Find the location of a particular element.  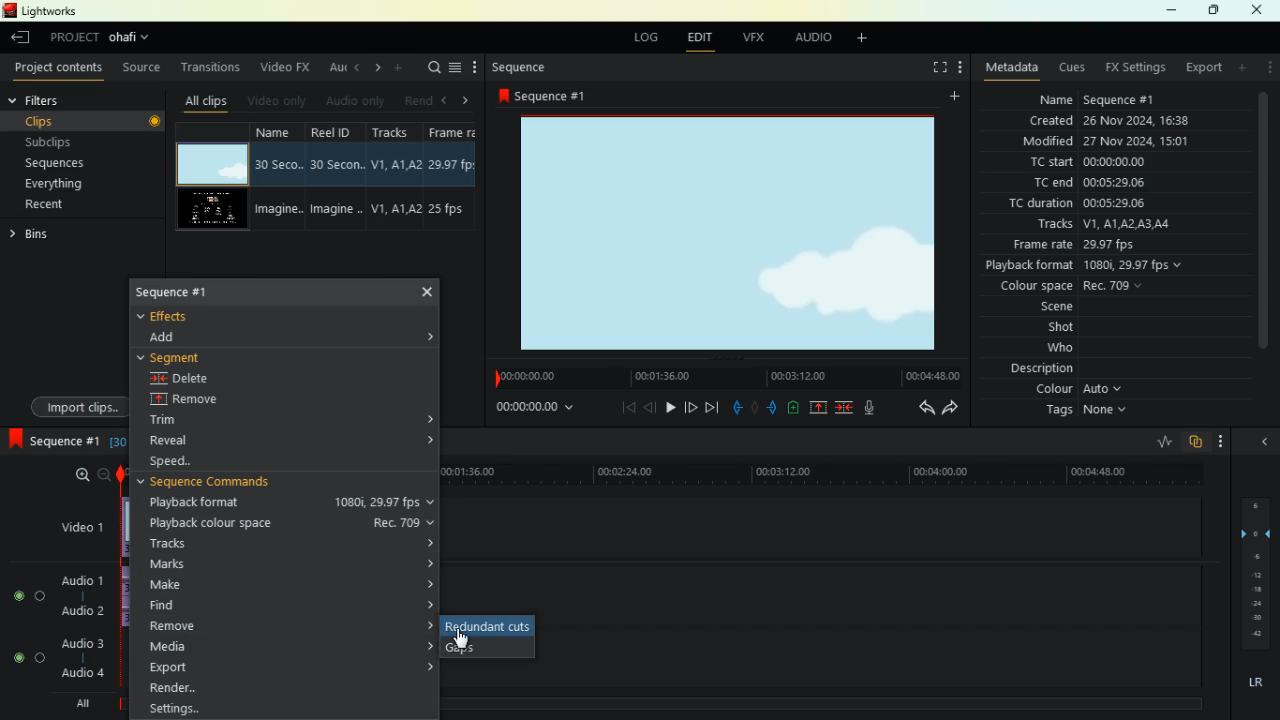

playback format is located at coordinates (289, 505).